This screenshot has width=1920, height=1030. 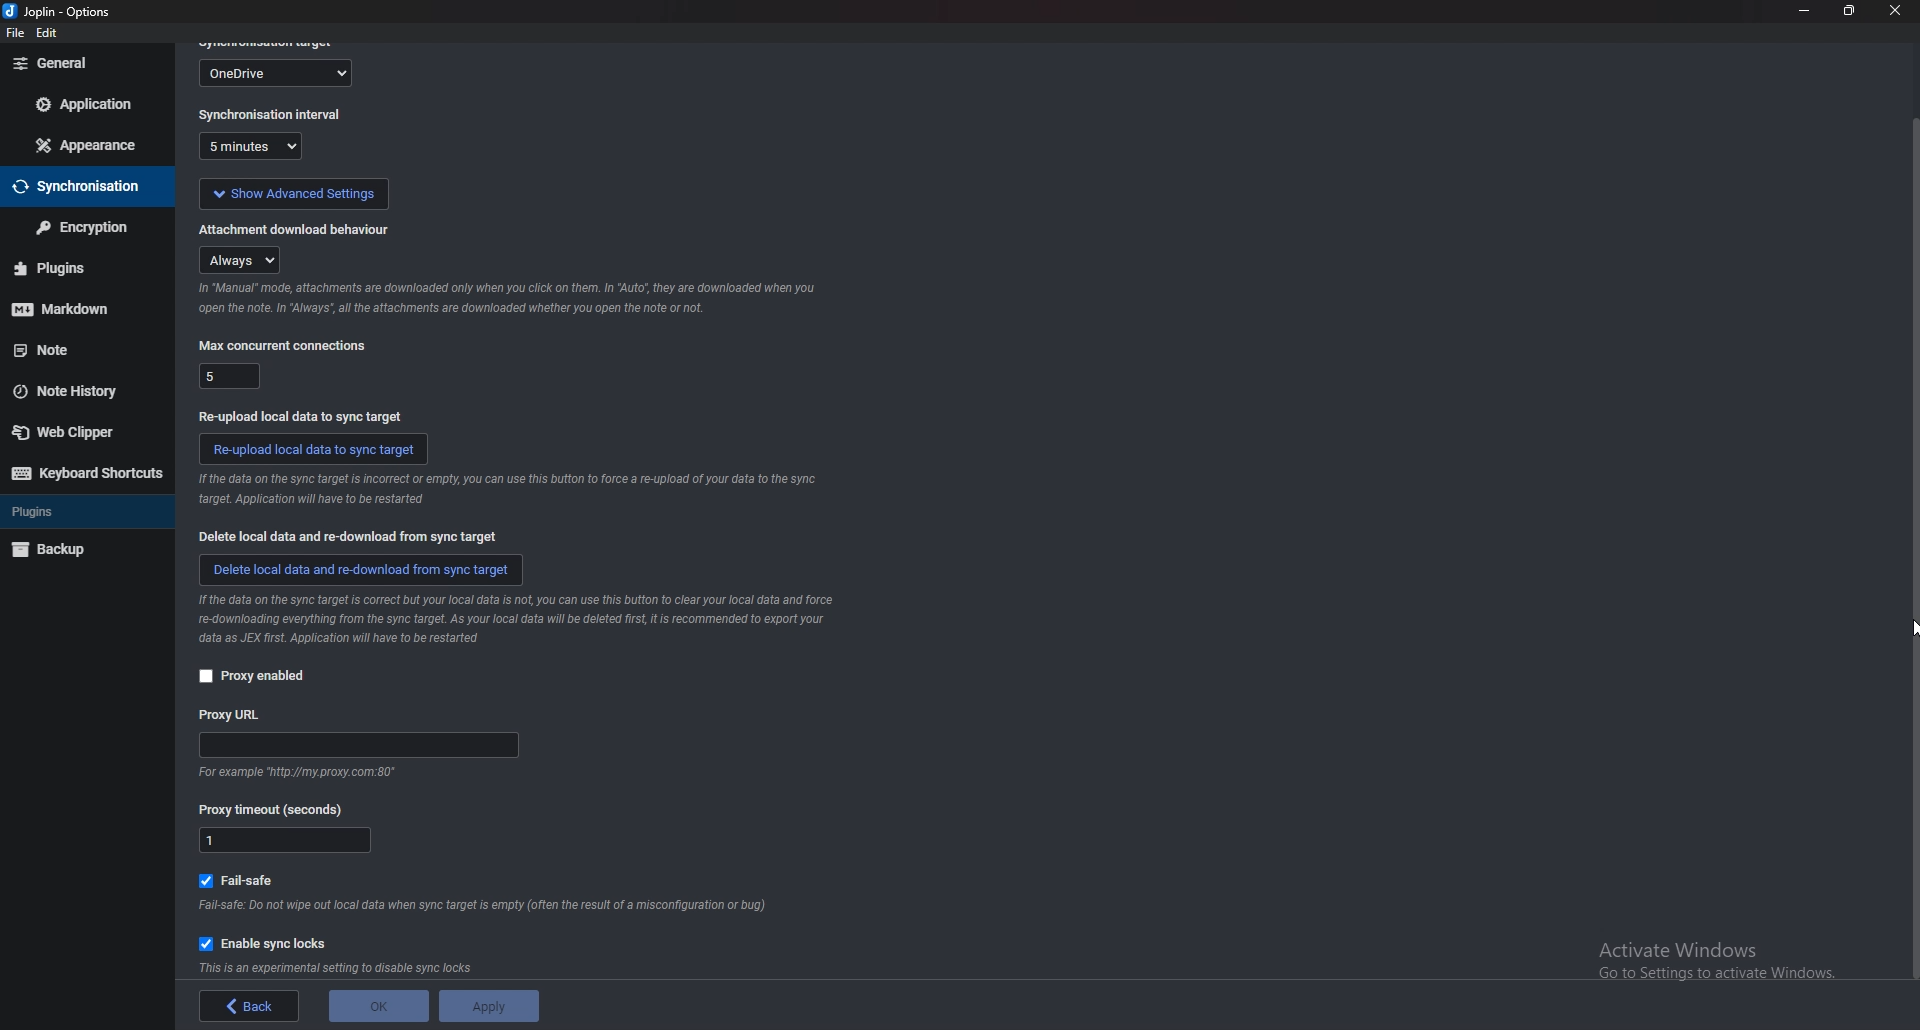 What do you see at coordinates (79, 434) in the screenshot?
I see `web clipper` at bounding box center [79, 434].